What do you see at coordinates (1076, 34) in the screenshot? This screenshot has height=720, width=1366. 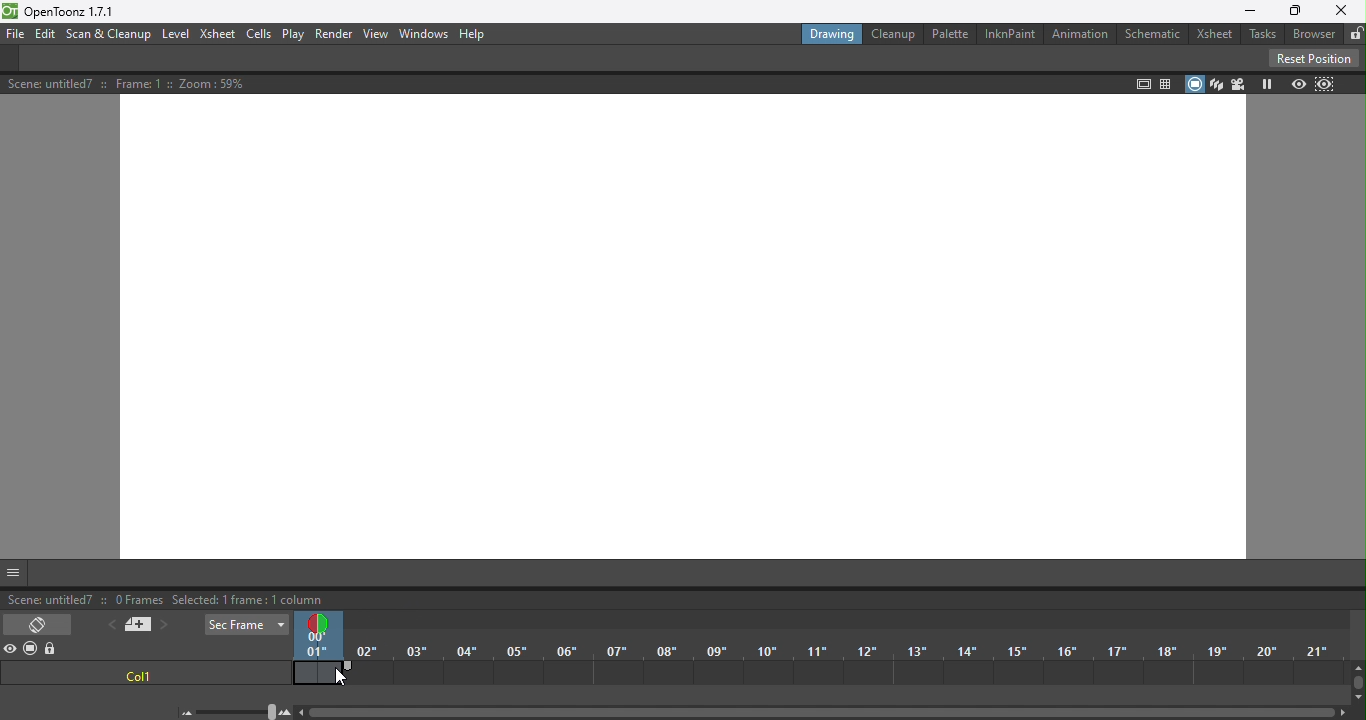 I see `Animation` at bounding box center [1076, 34].